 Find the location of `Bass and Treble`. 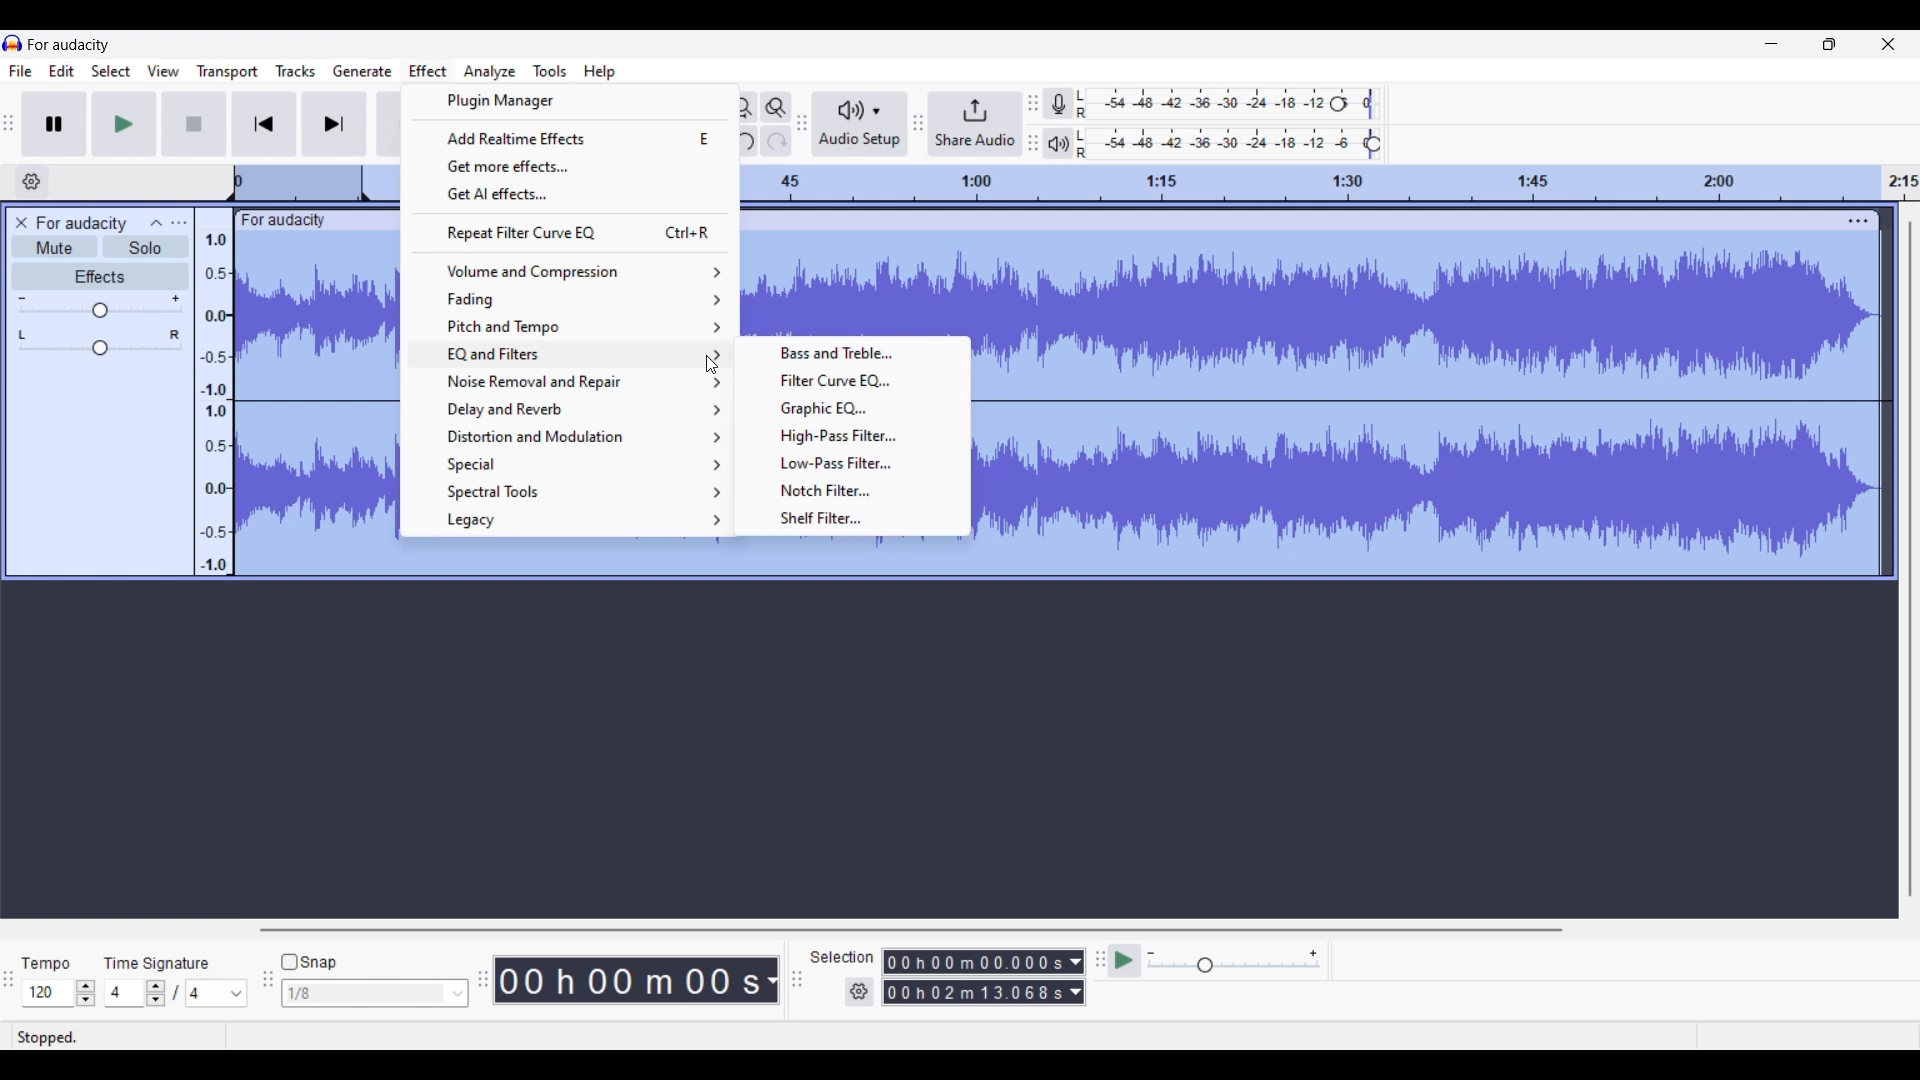

Bass and Treble is located at coordinates (855, 352).